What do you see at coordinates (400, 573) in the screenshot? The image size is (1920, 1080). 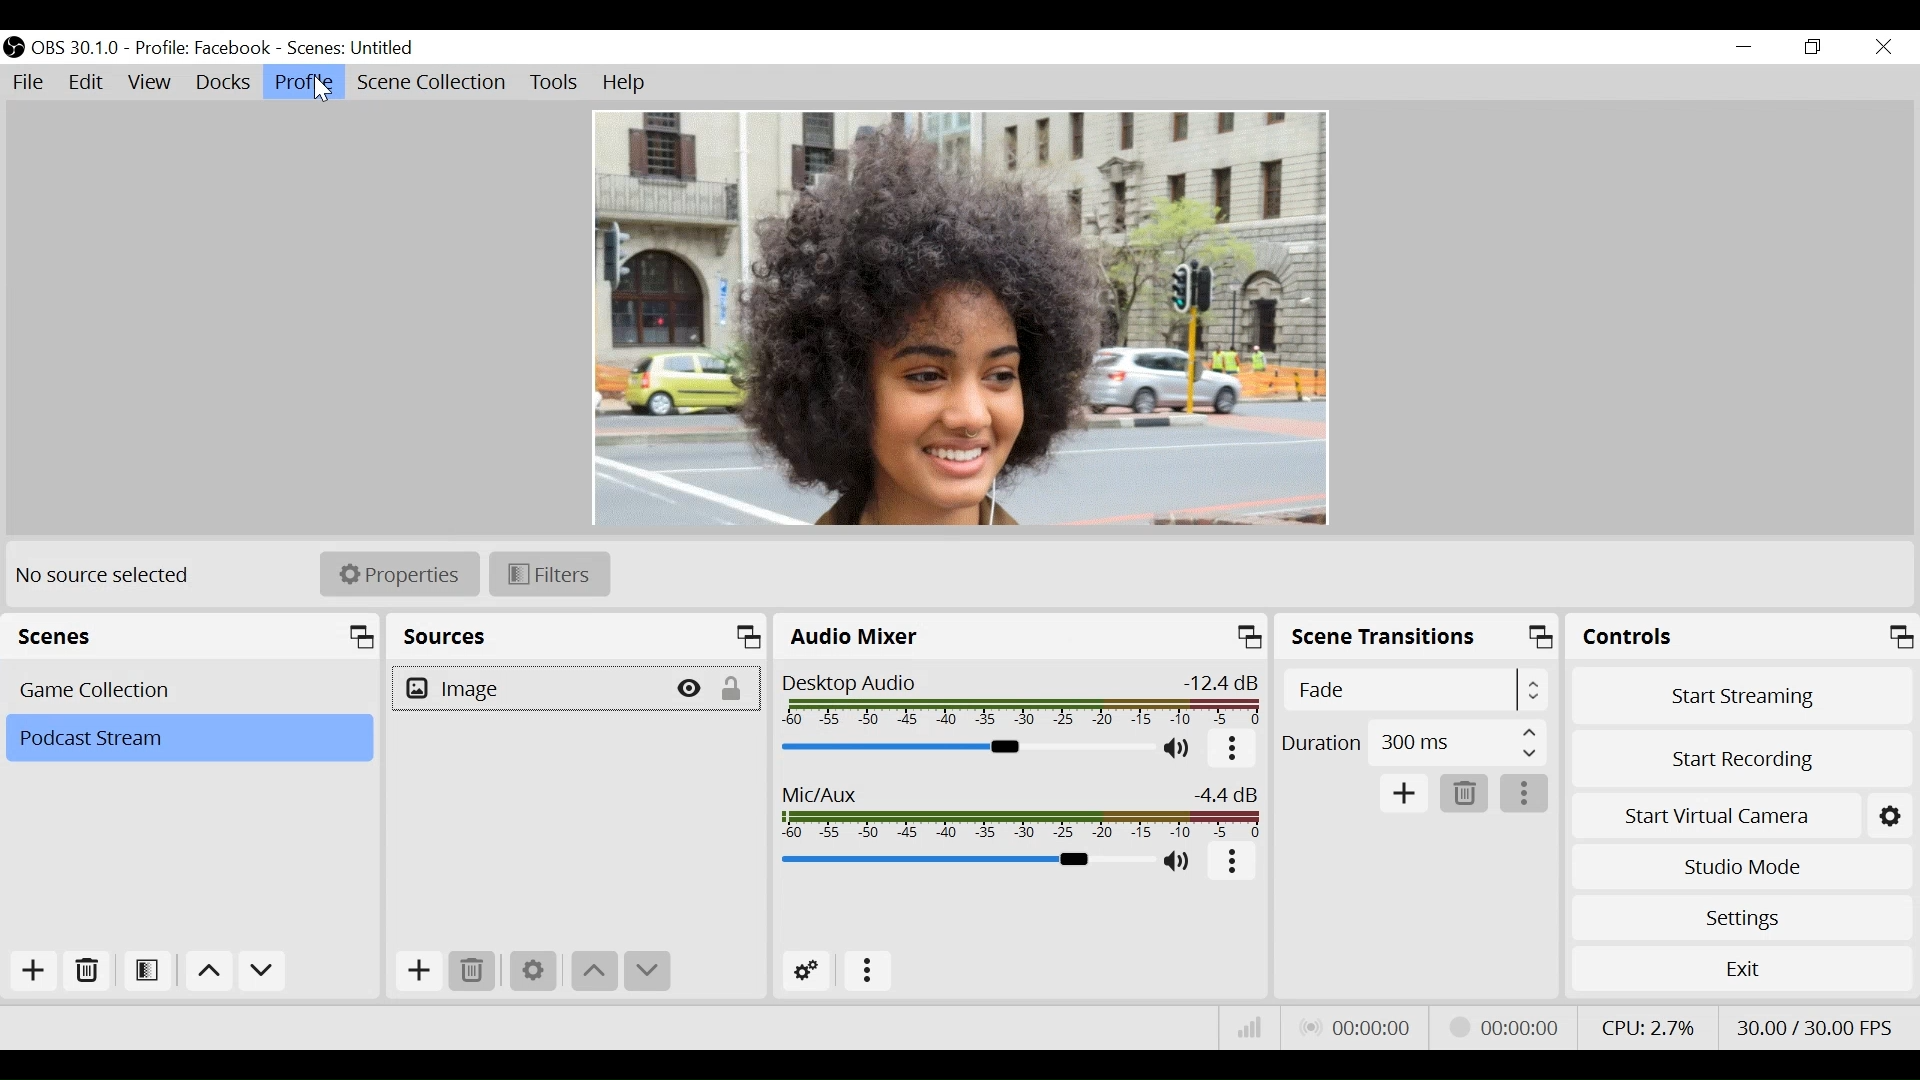 I see `Properties` at bounding box center [400, 573].